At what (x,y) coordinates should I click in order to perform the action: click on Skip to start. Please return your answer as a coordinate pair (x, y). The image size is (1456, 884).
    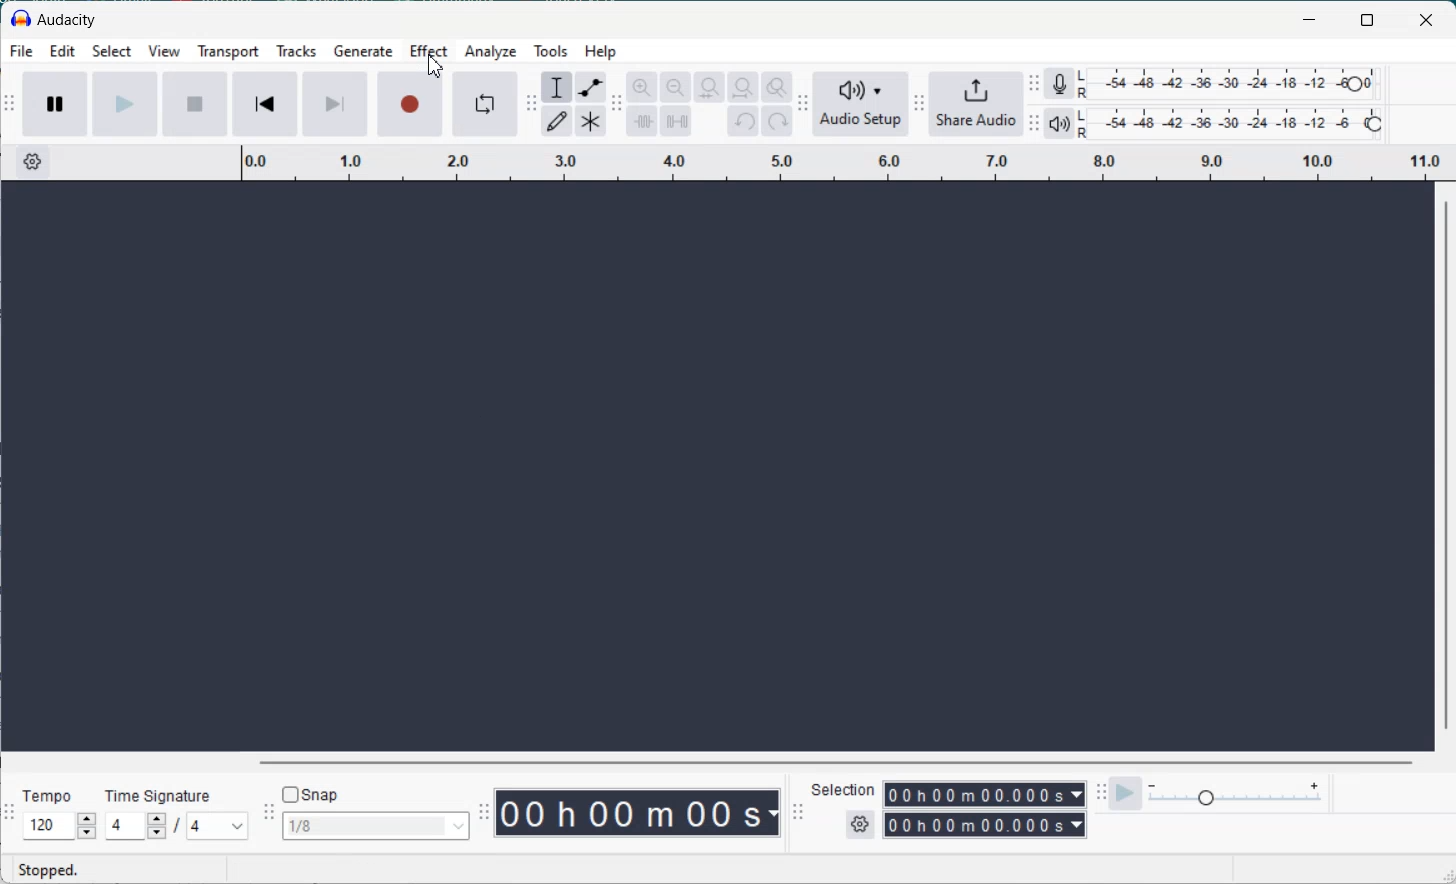
    Looking at the image, I should click on (264, 103).